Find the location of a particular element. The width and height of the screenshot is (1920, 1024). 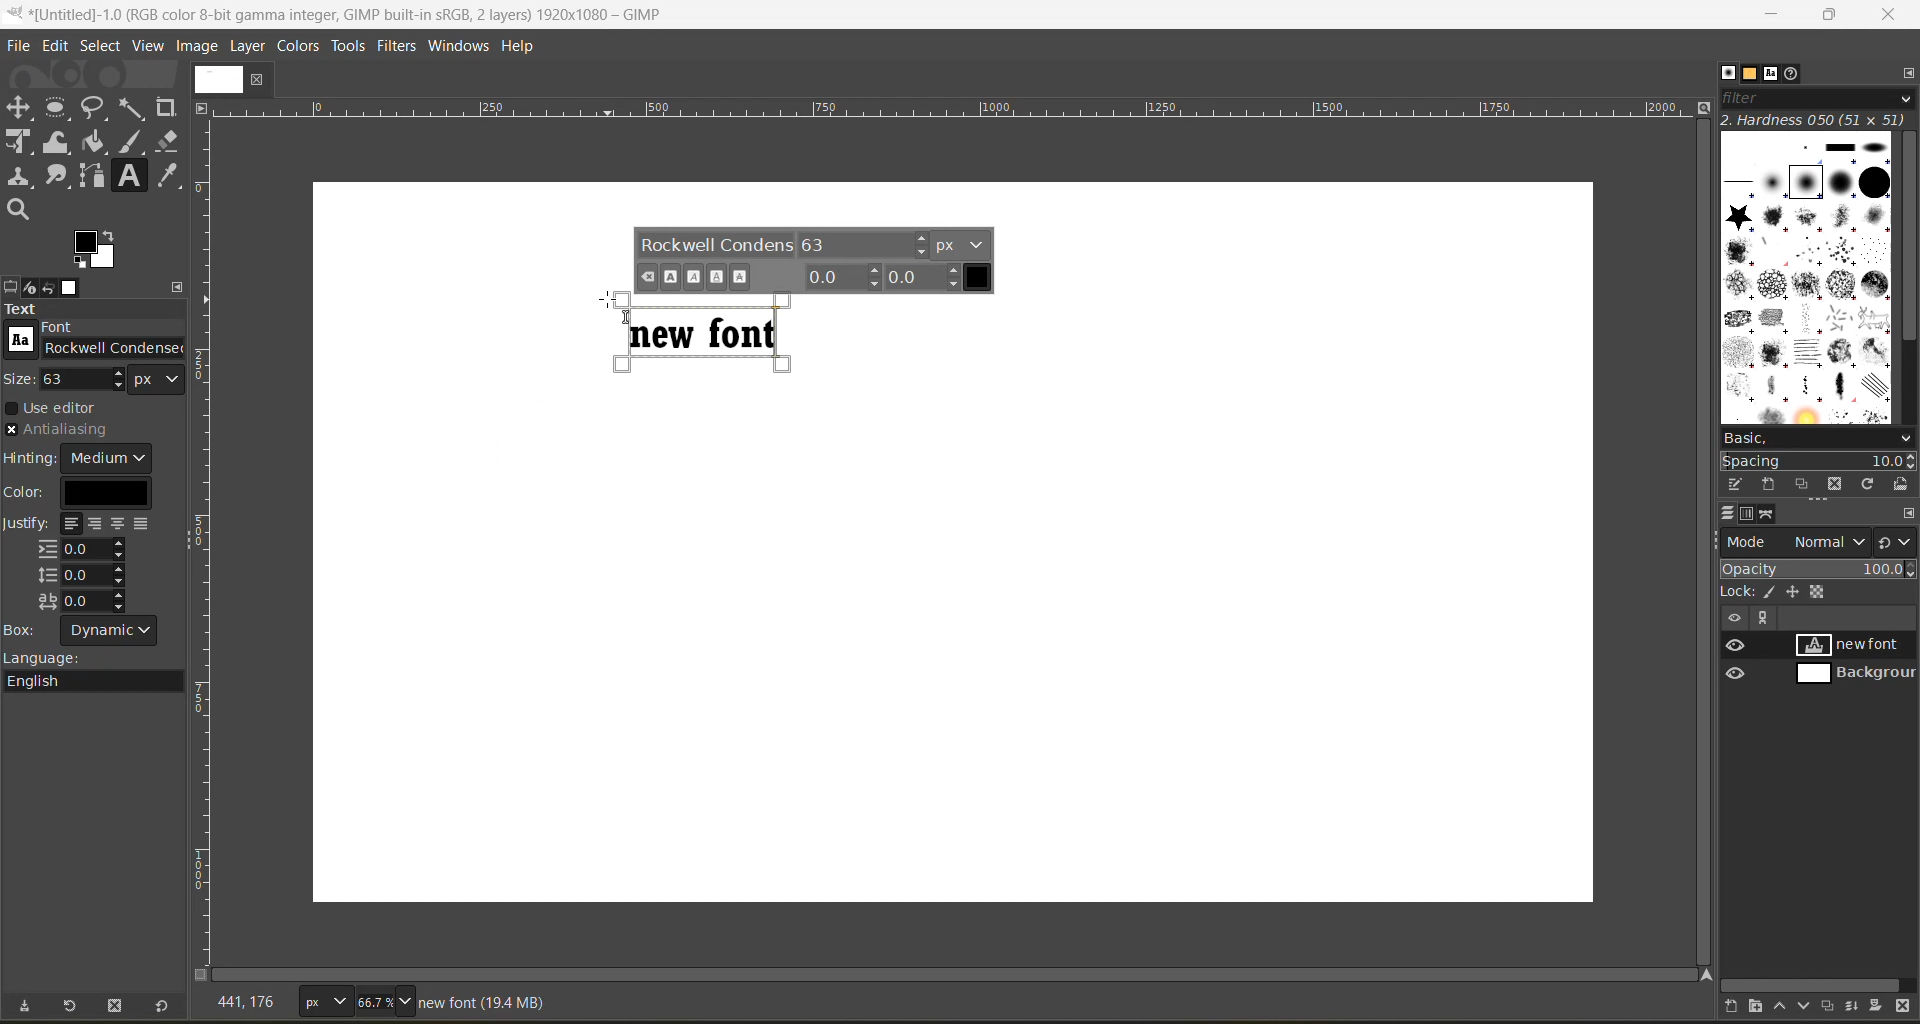

configure is located at coordinates (181, 286).